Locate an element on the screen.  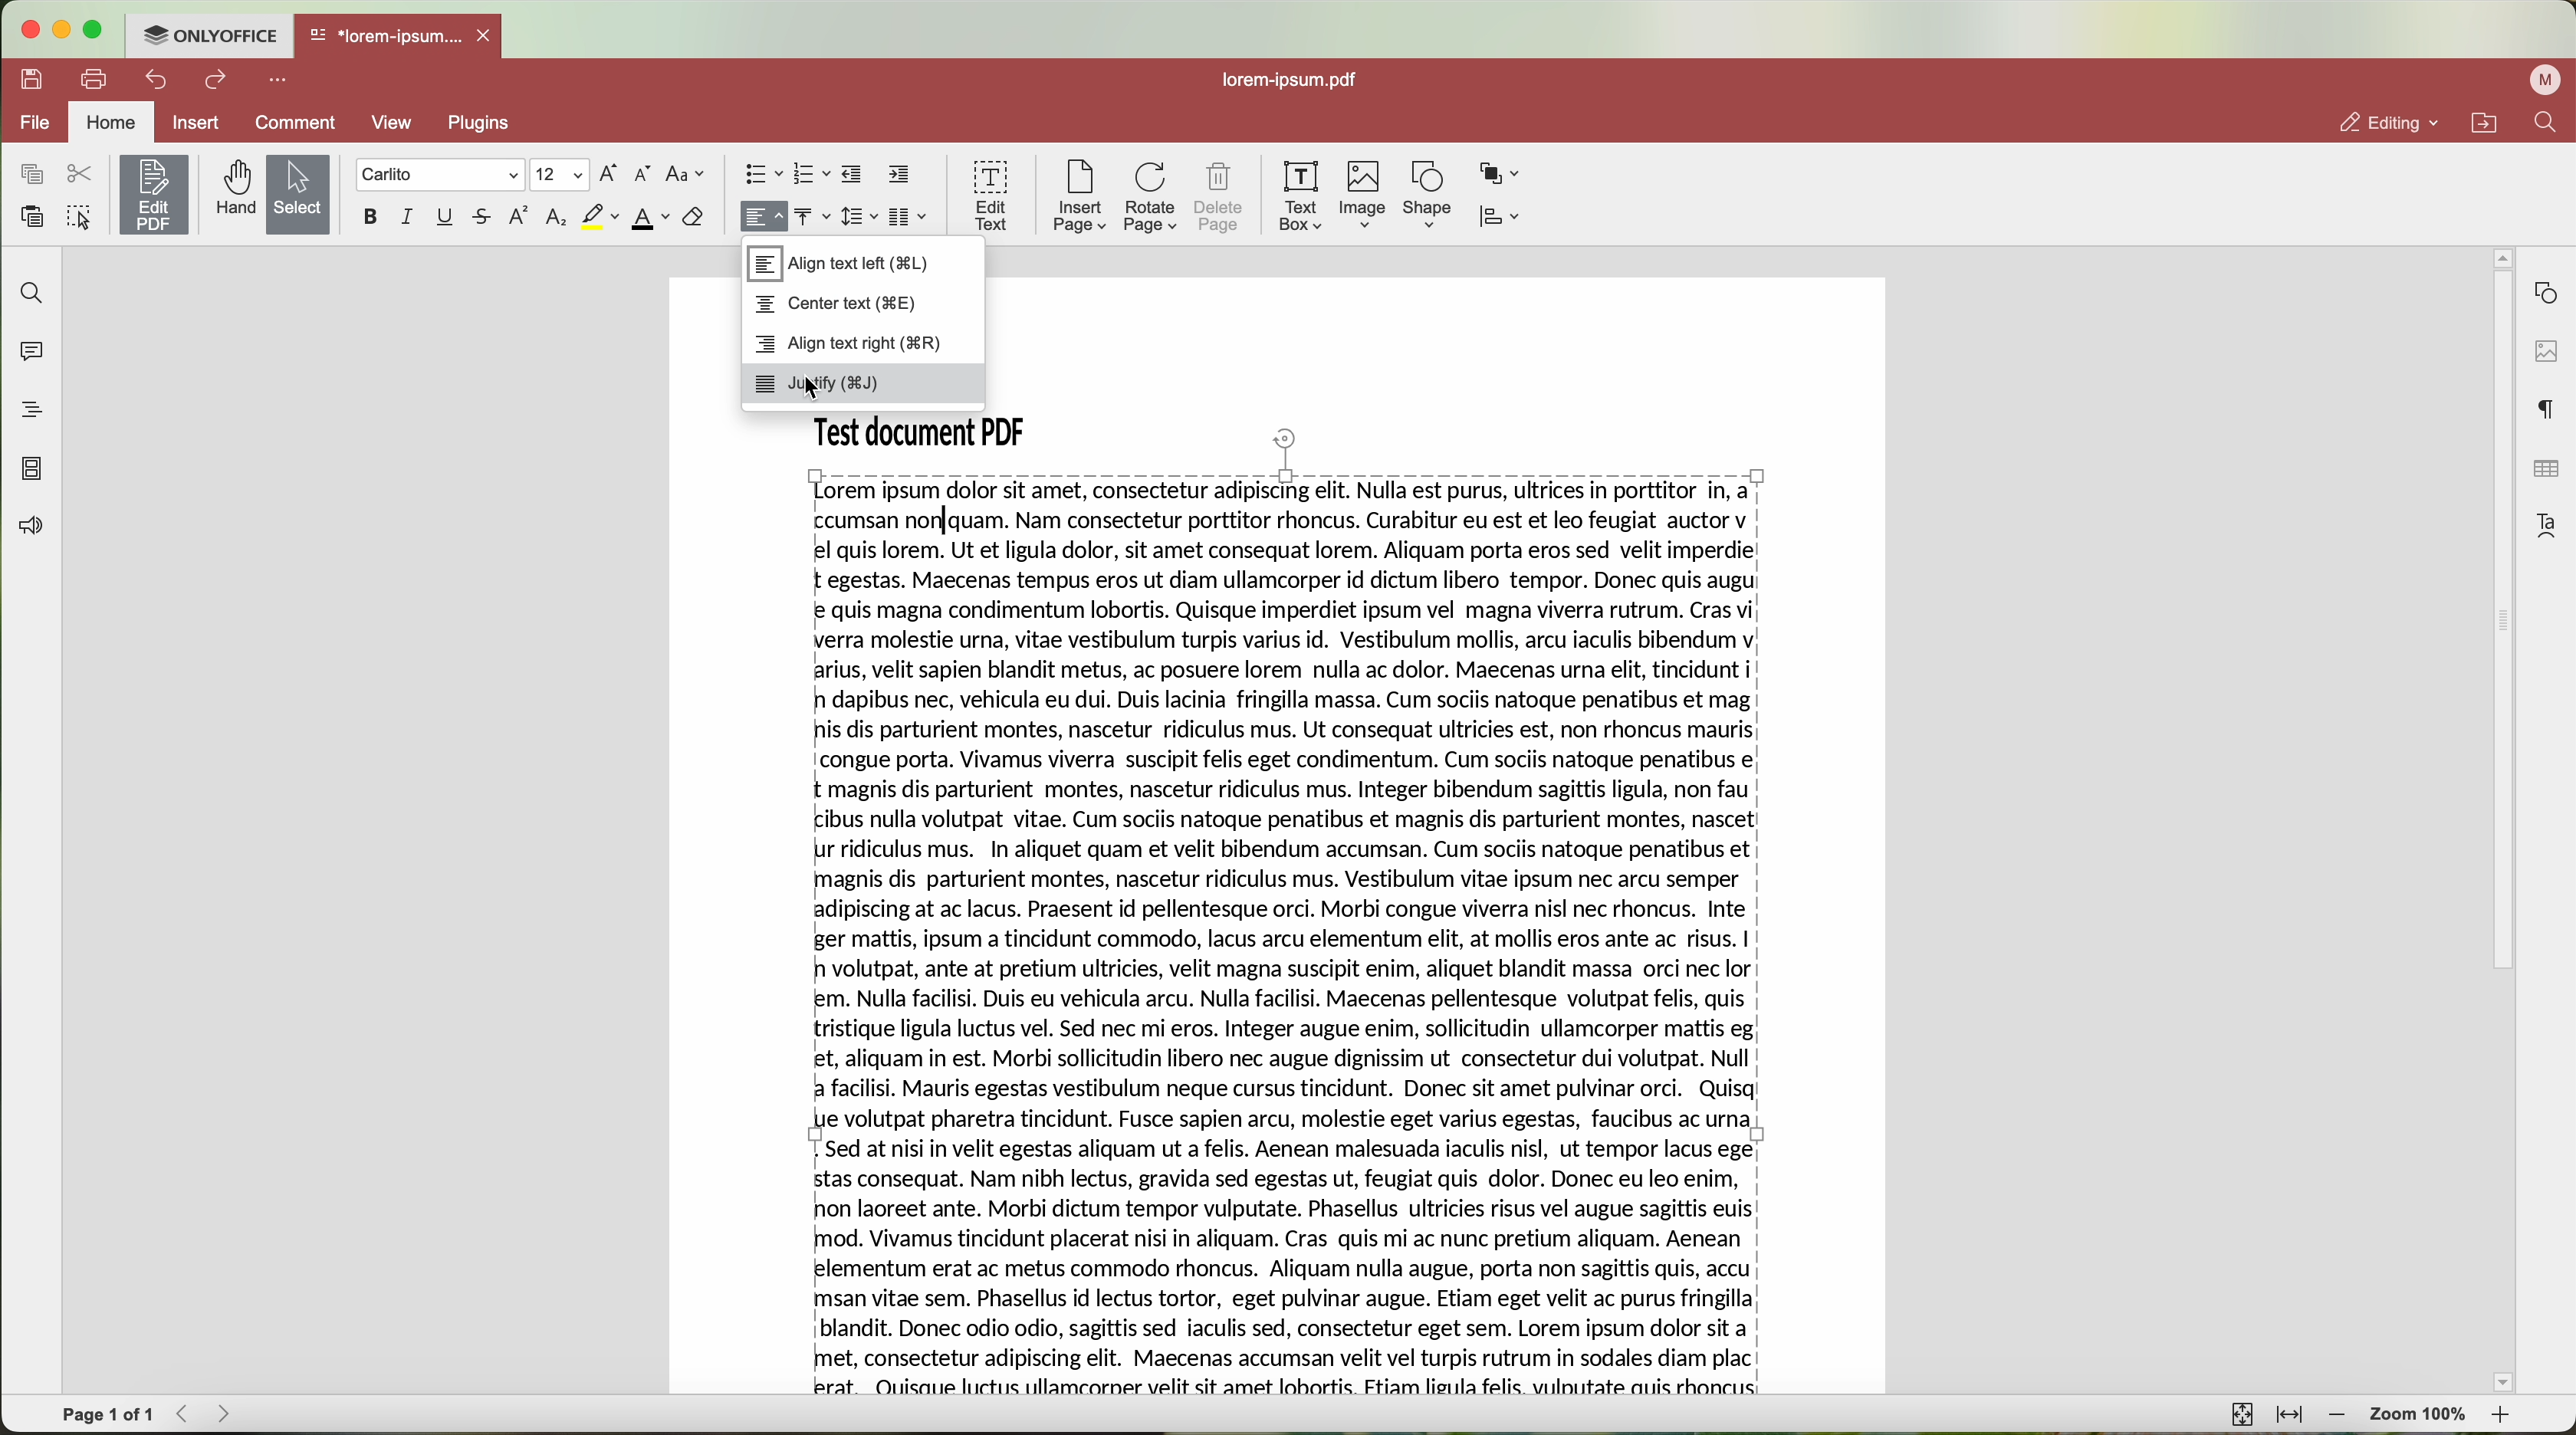
ONLYOFFICE is located at coordinates (212, 37).